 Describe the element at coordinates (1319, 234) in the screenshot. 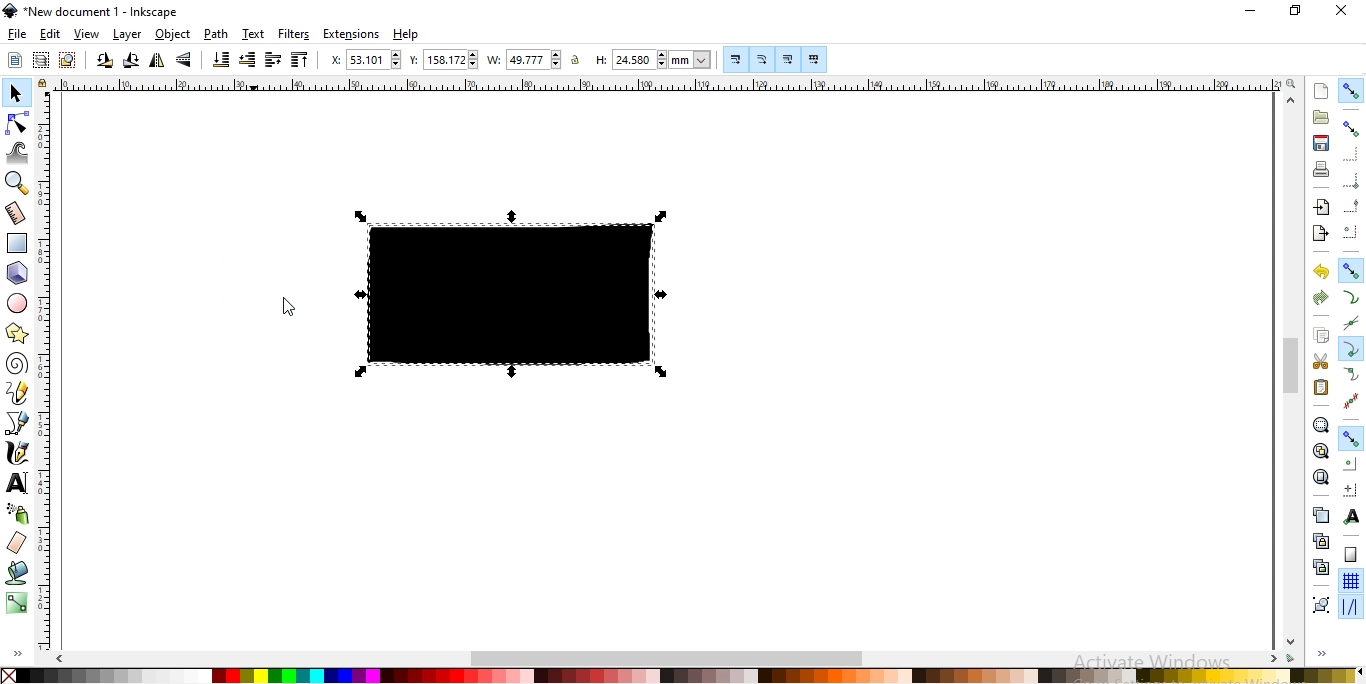

I see `export a document` at that location.